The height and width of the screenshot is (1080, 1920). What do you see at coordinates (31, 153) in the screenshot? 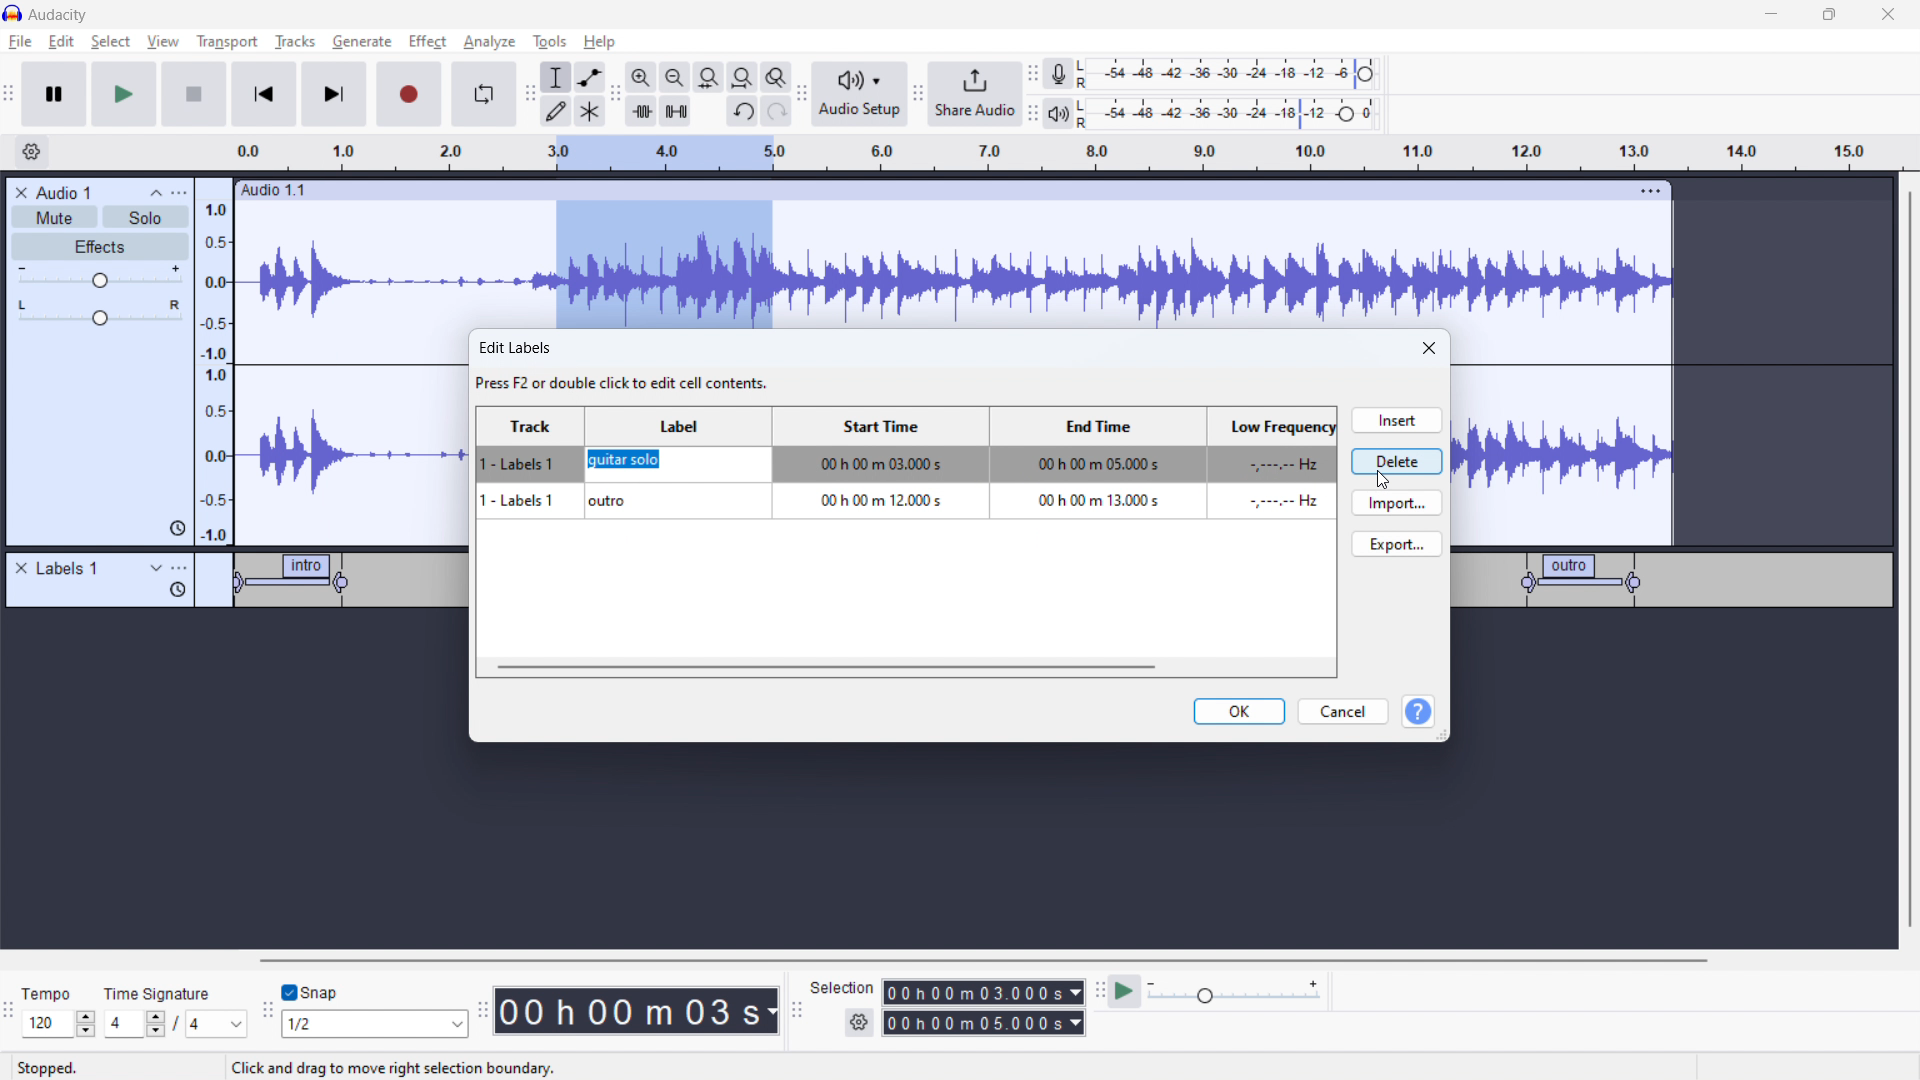
I see `timeline settings` at bounding box center [31, 153].